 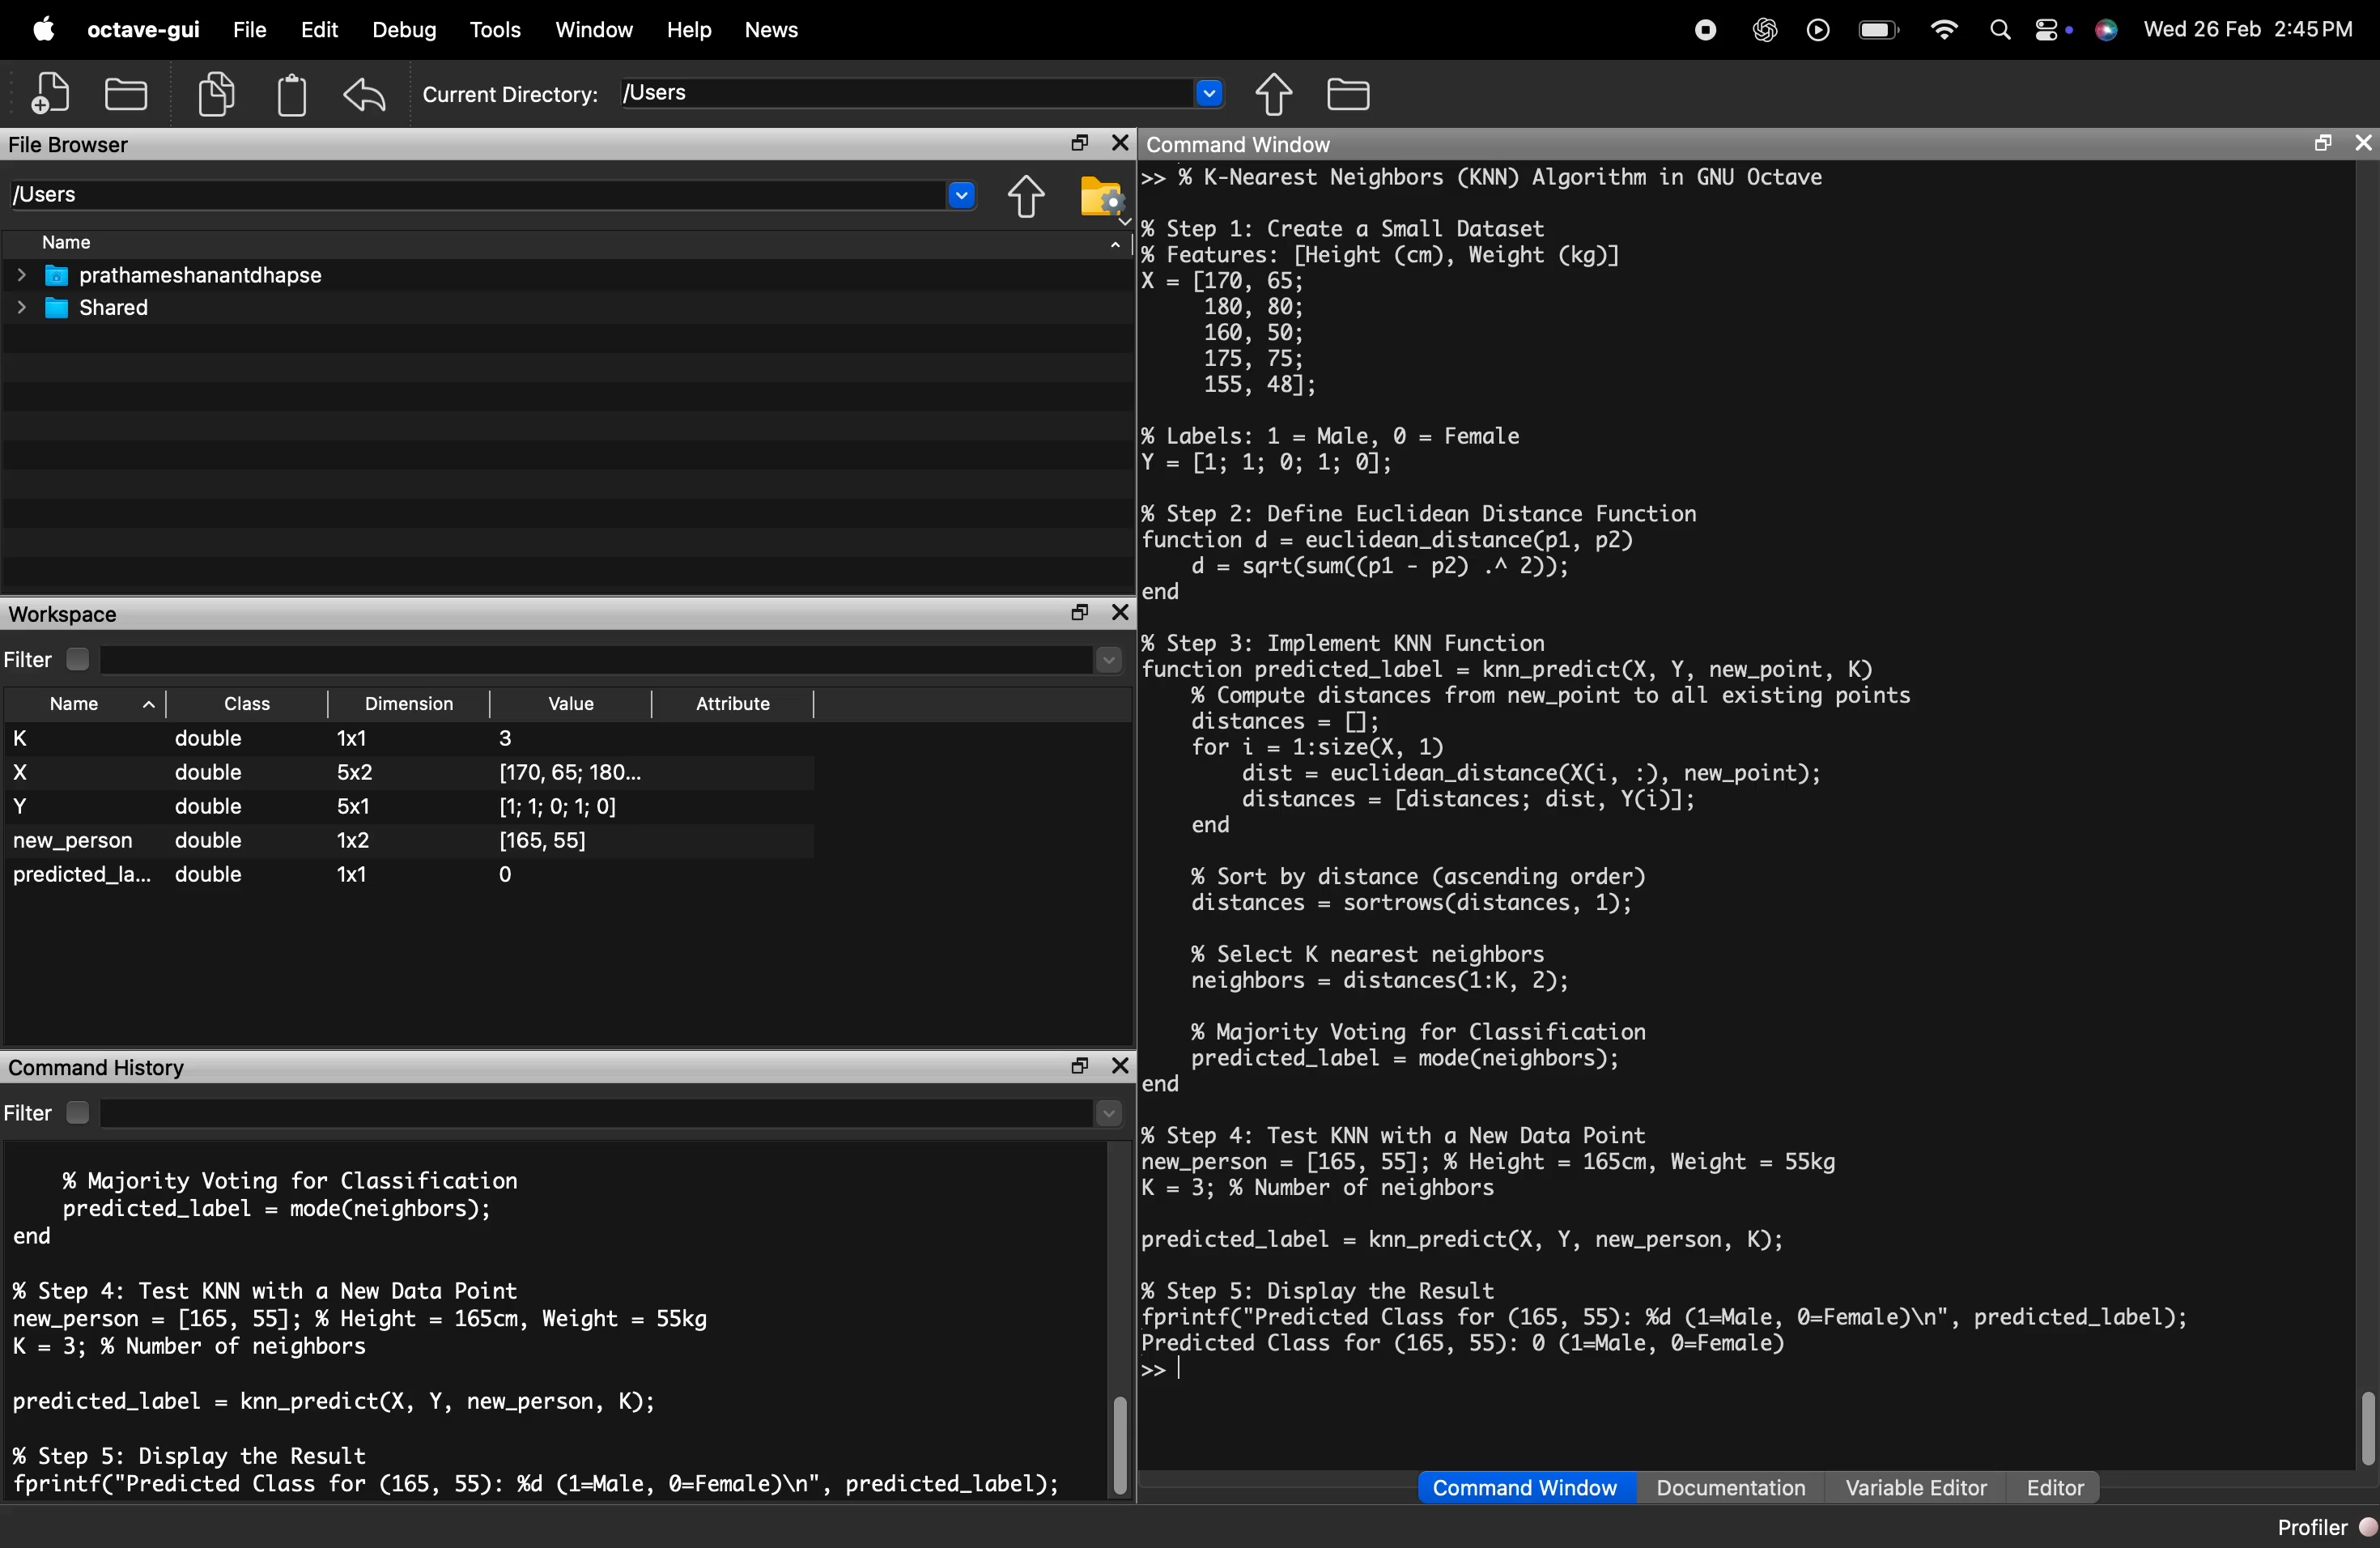 What do you see at coordinates (2107, 38) in the screenshot?
I see `siri` at bounding box center [2107, 38].